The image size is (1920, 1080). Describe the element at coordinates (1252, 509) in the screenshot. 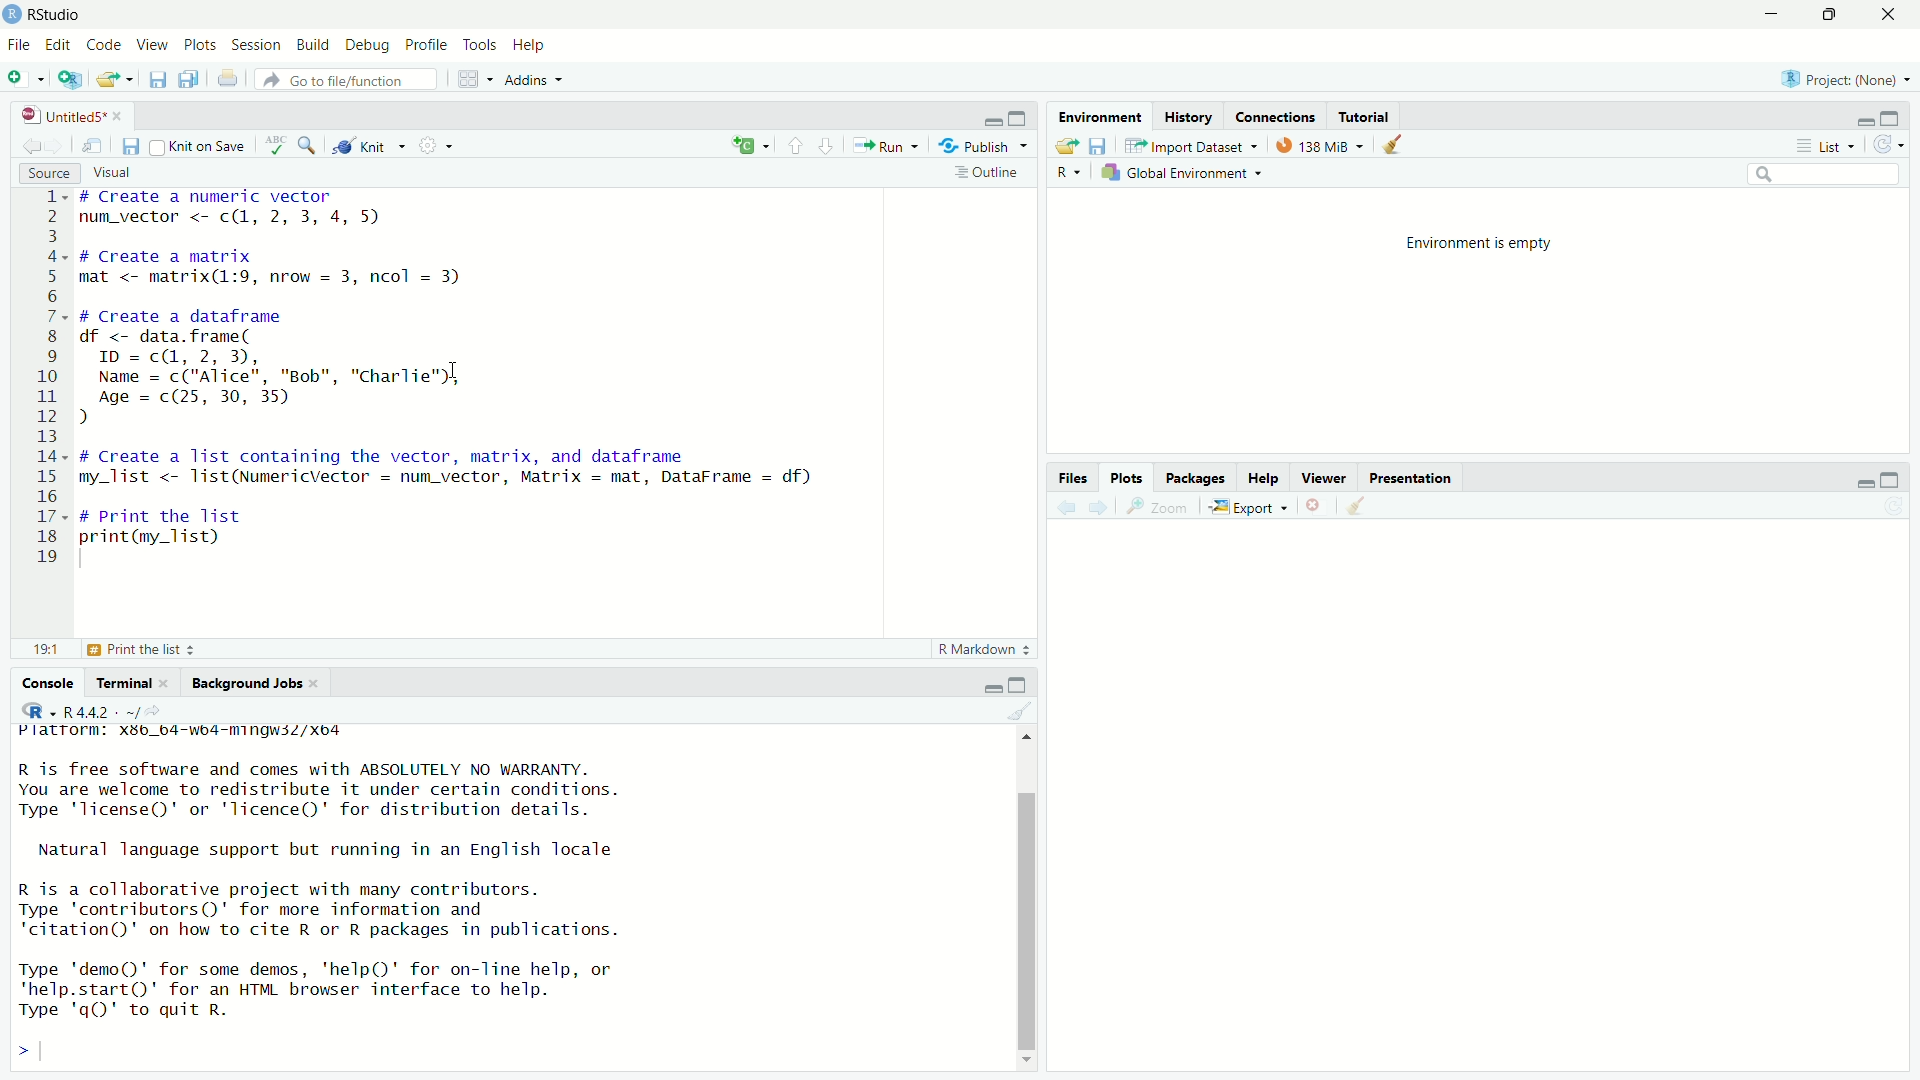

I see `Export +` at that location.